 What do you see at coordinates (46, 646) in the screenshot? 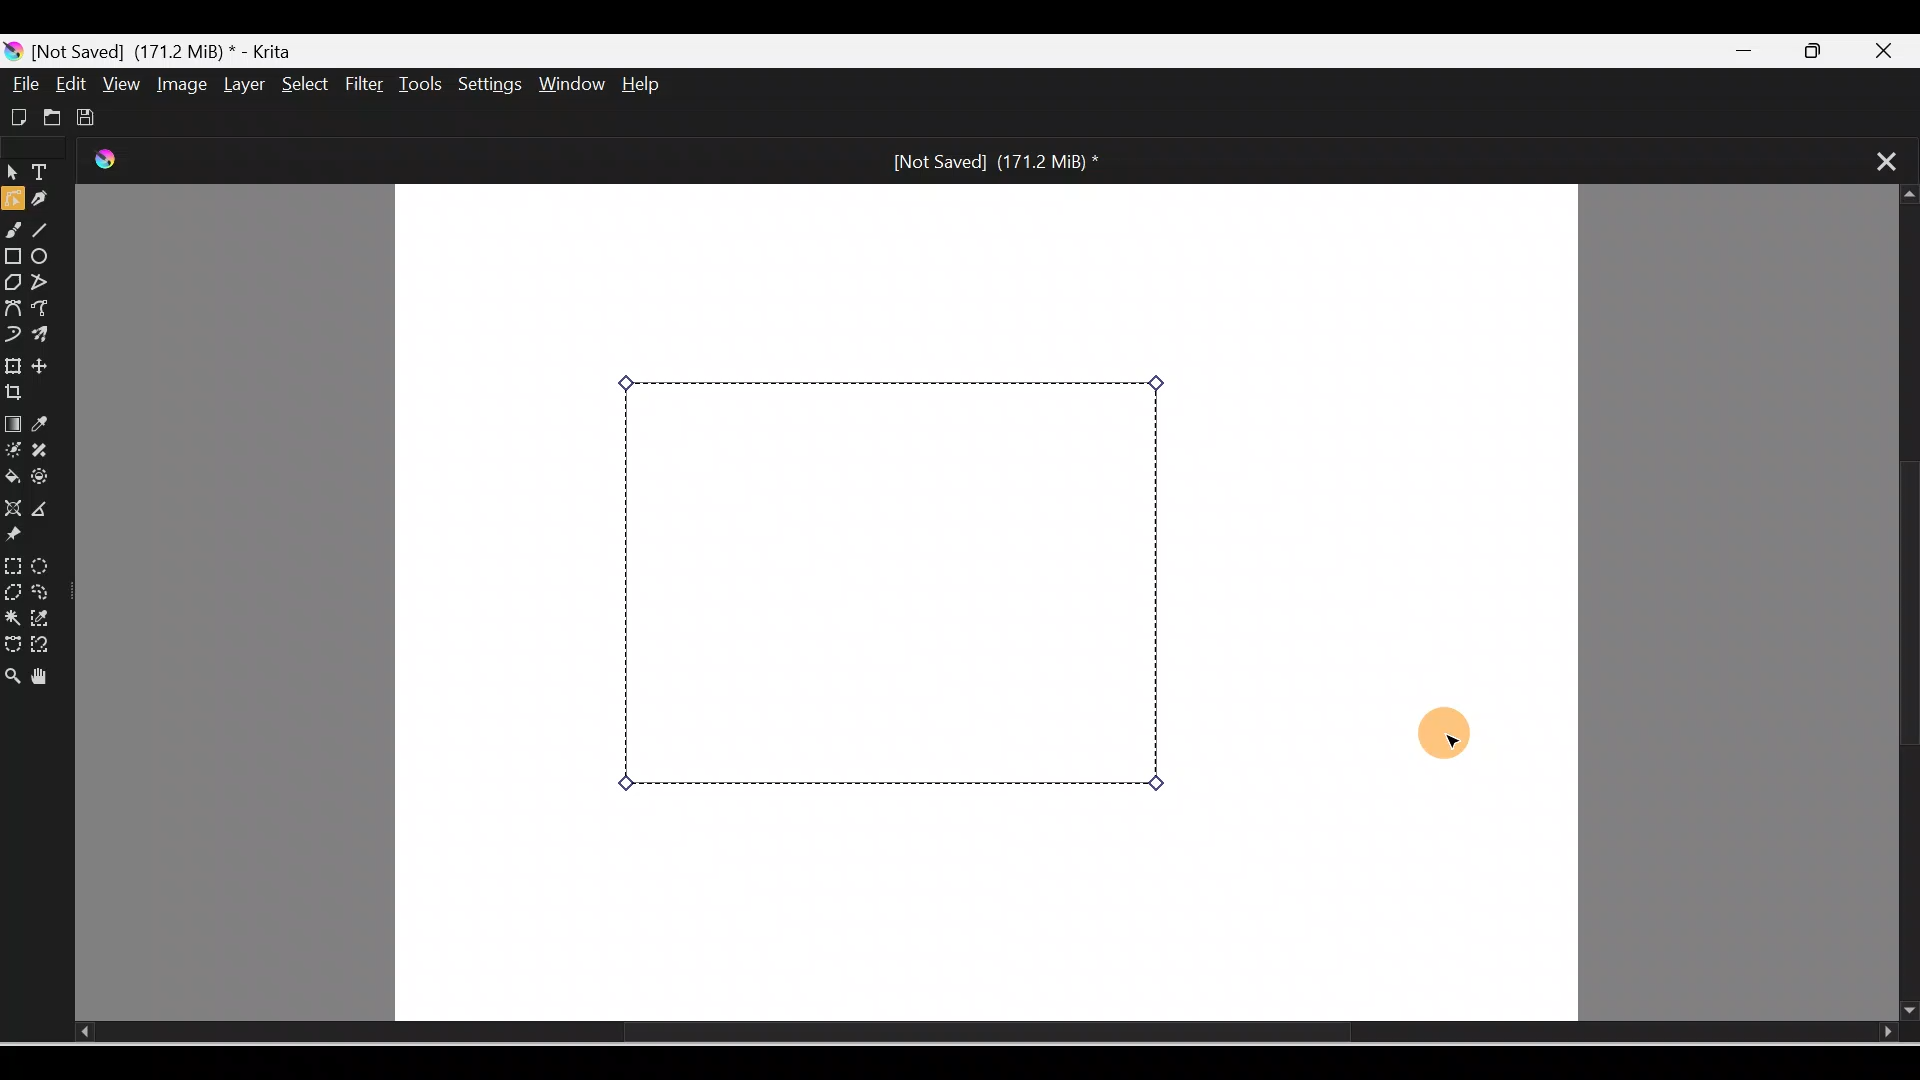
I see `Magnetic curve selection tool` at bounding box center [46, 646].